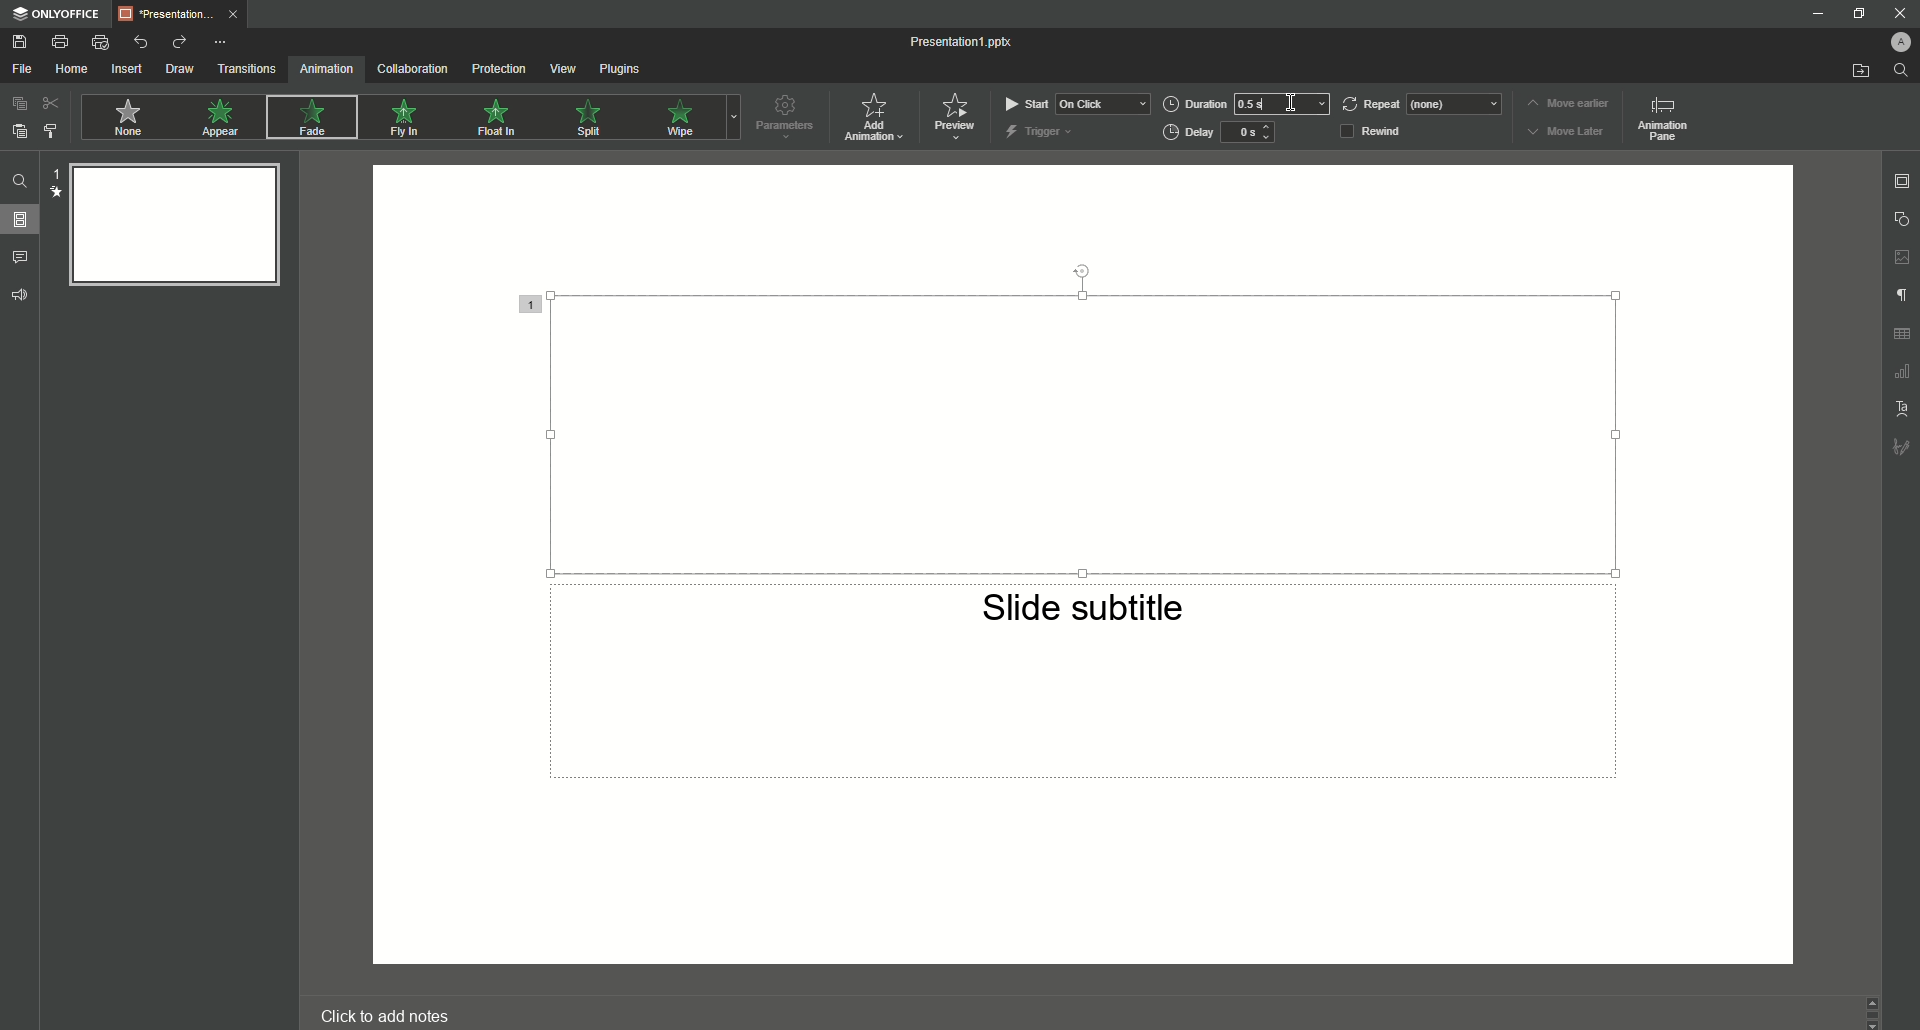 The image size is (1920, 1030). Describe the element at coordinates (60, 14) in the screenshot. I see `ONLYOFFICE` at that location.